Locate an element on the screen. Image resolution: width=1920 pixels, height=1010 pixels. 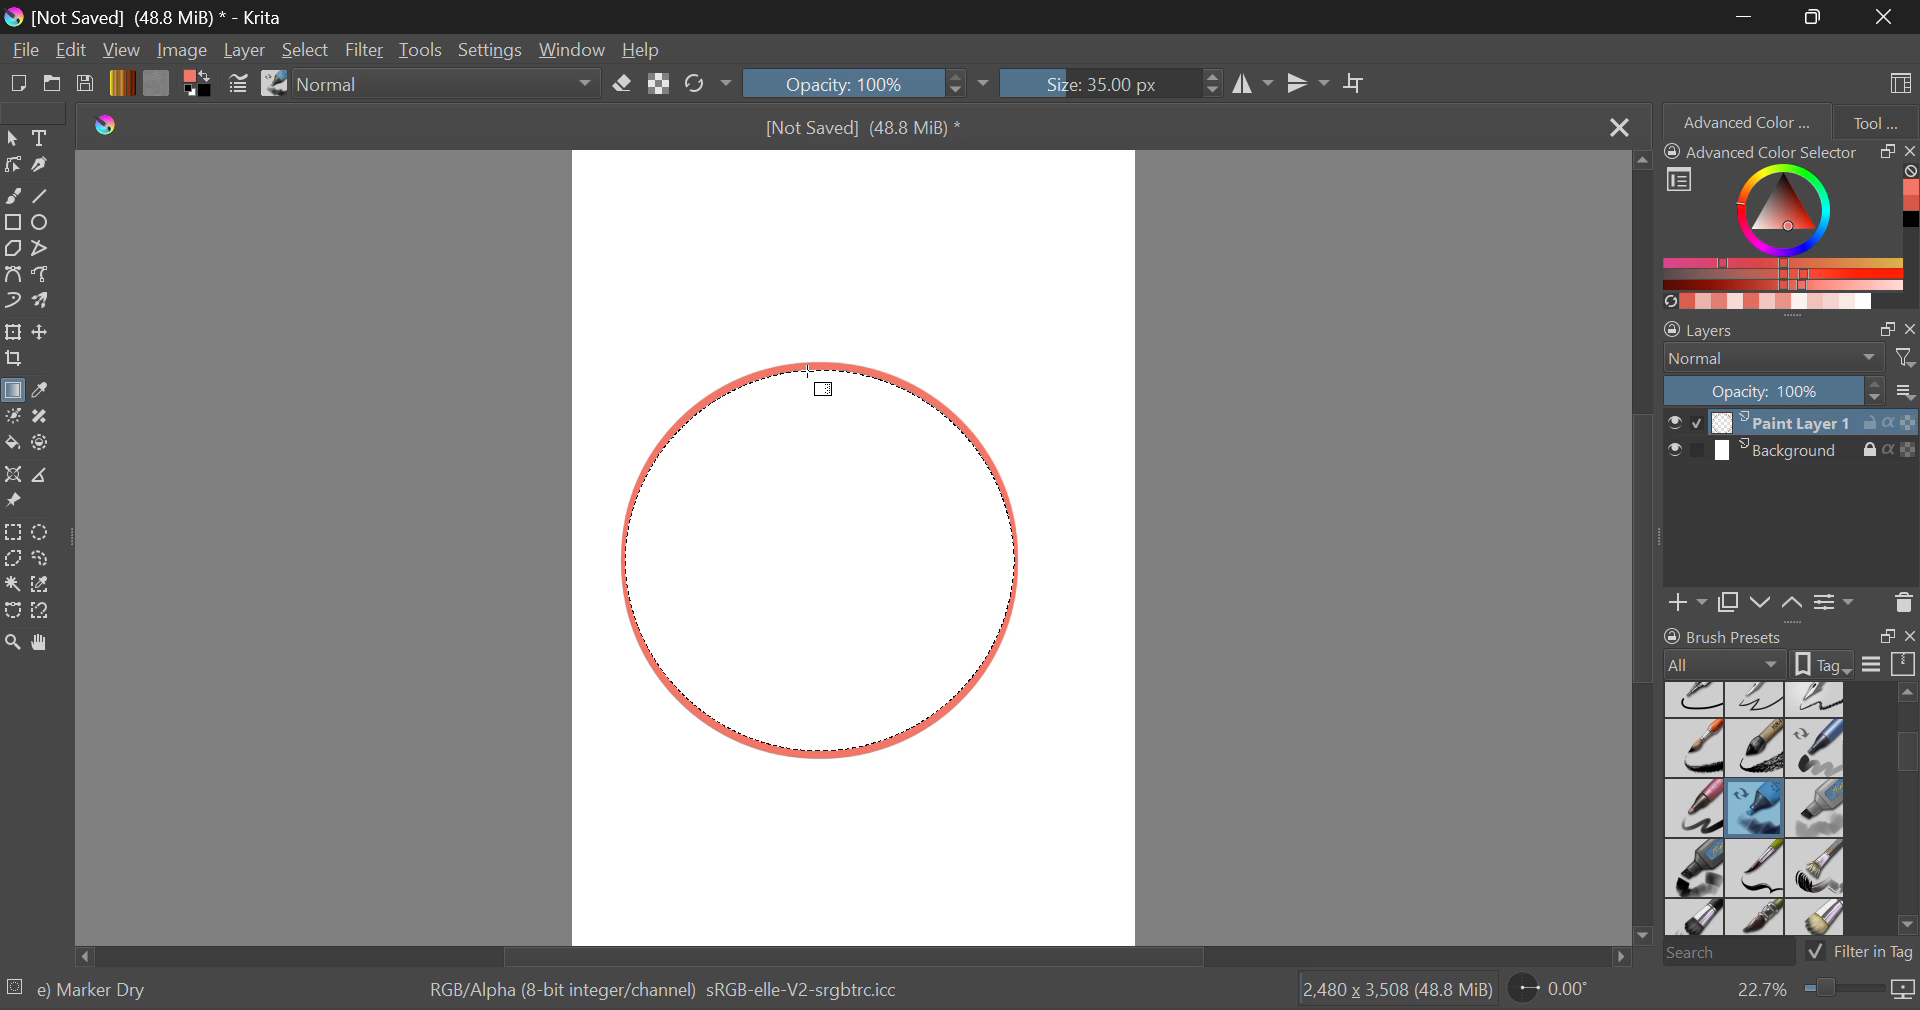
Ink-7 Brush Rough is located at coordinates (1692, 750).